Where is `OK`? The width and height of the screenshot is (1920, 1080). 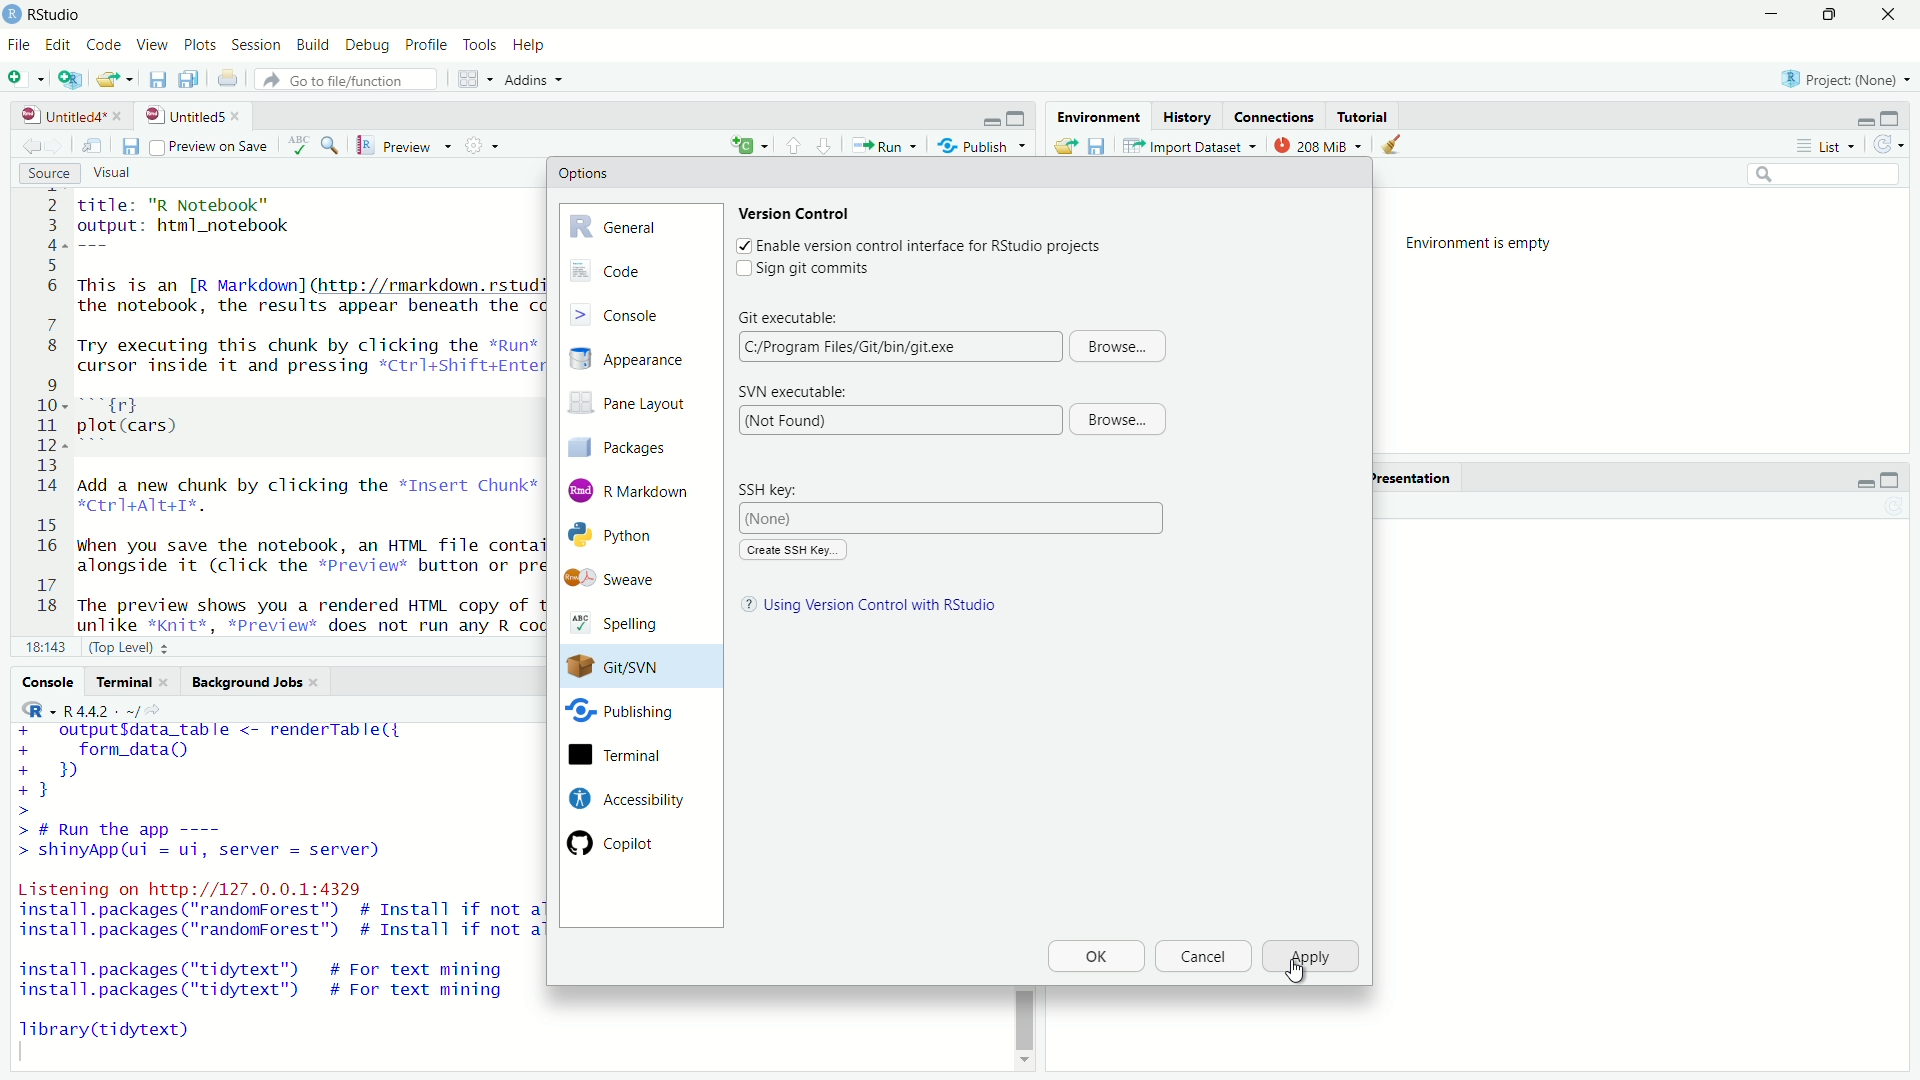 OK is located at coordinates (1095, 957).